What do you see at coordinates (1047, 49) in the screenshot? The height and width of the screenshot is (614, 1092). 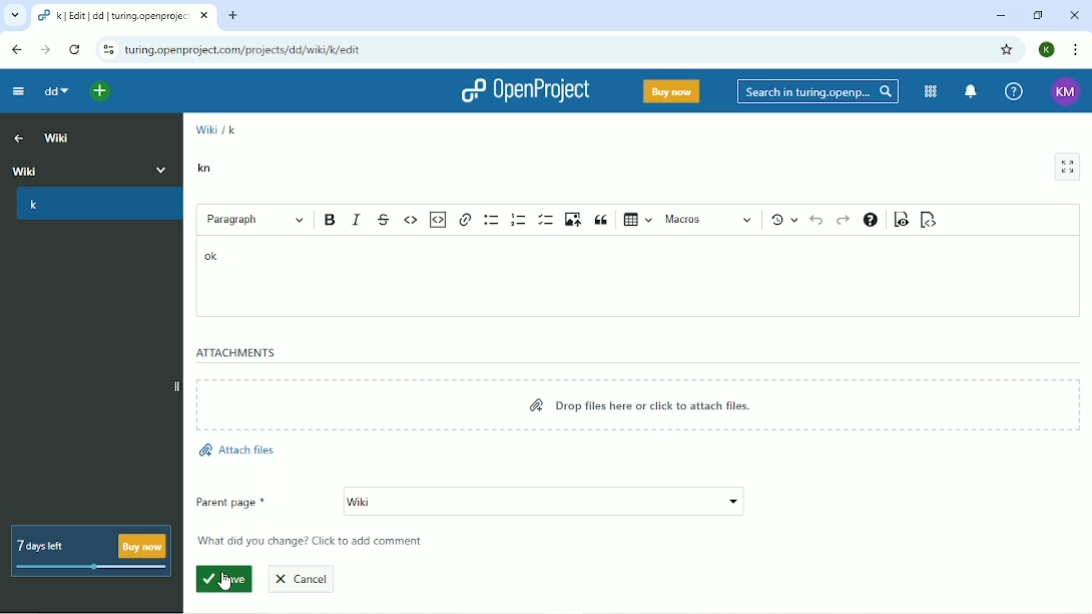 I see `Account` at bounding box center [1047, 49].